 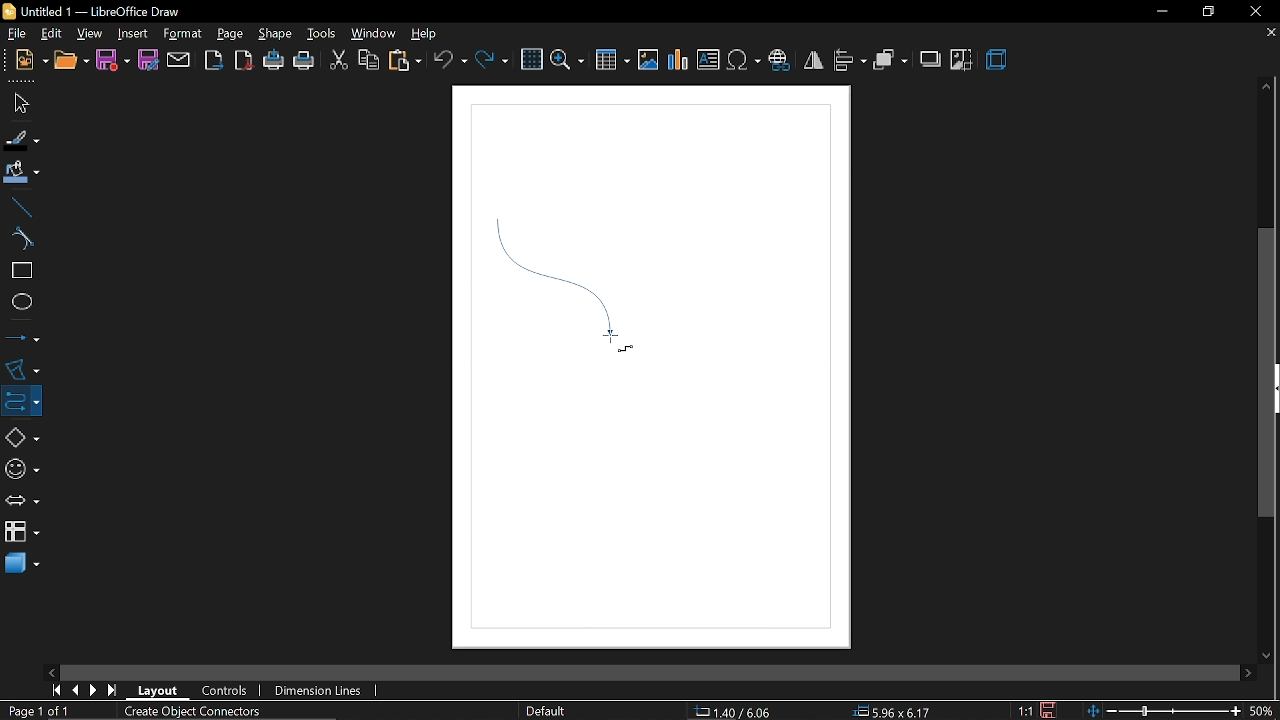 I want to click on attach, so click(x=178, y=60).